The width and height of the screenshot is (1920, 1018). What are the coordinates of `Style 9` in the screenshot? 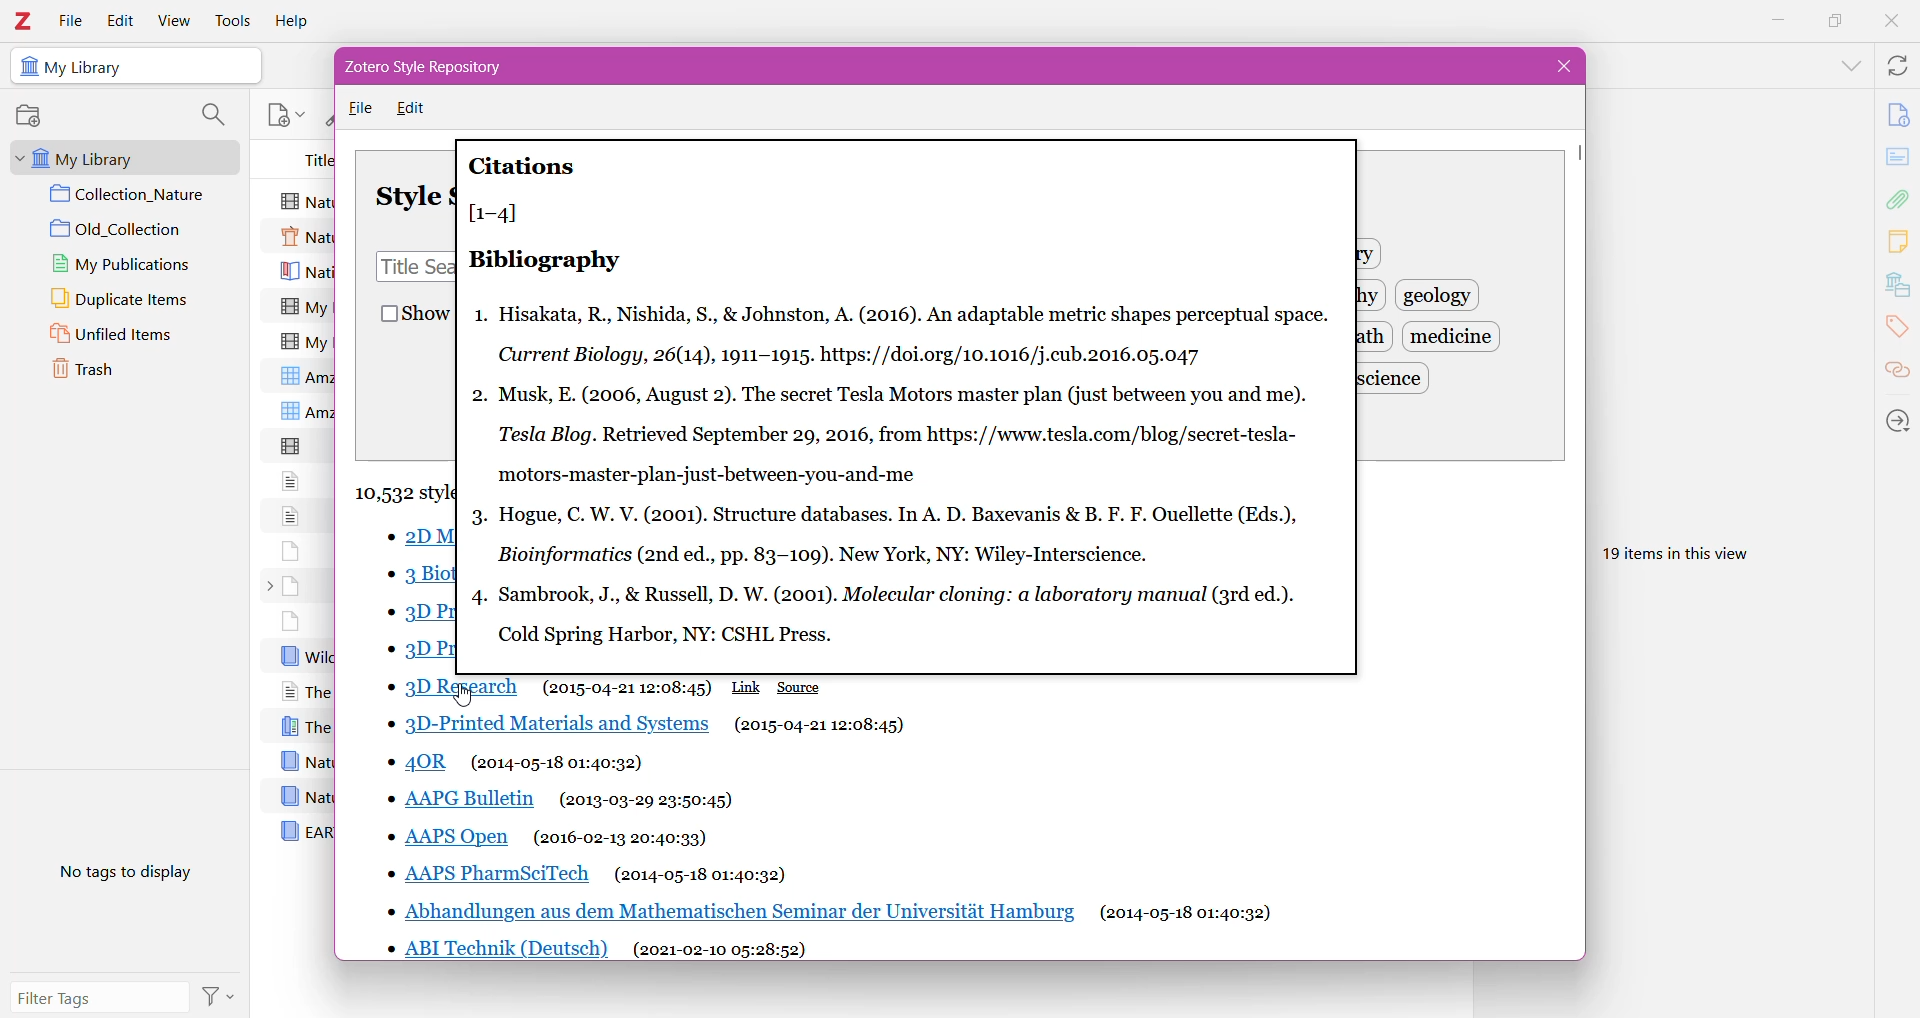 It's located at (452, 839).